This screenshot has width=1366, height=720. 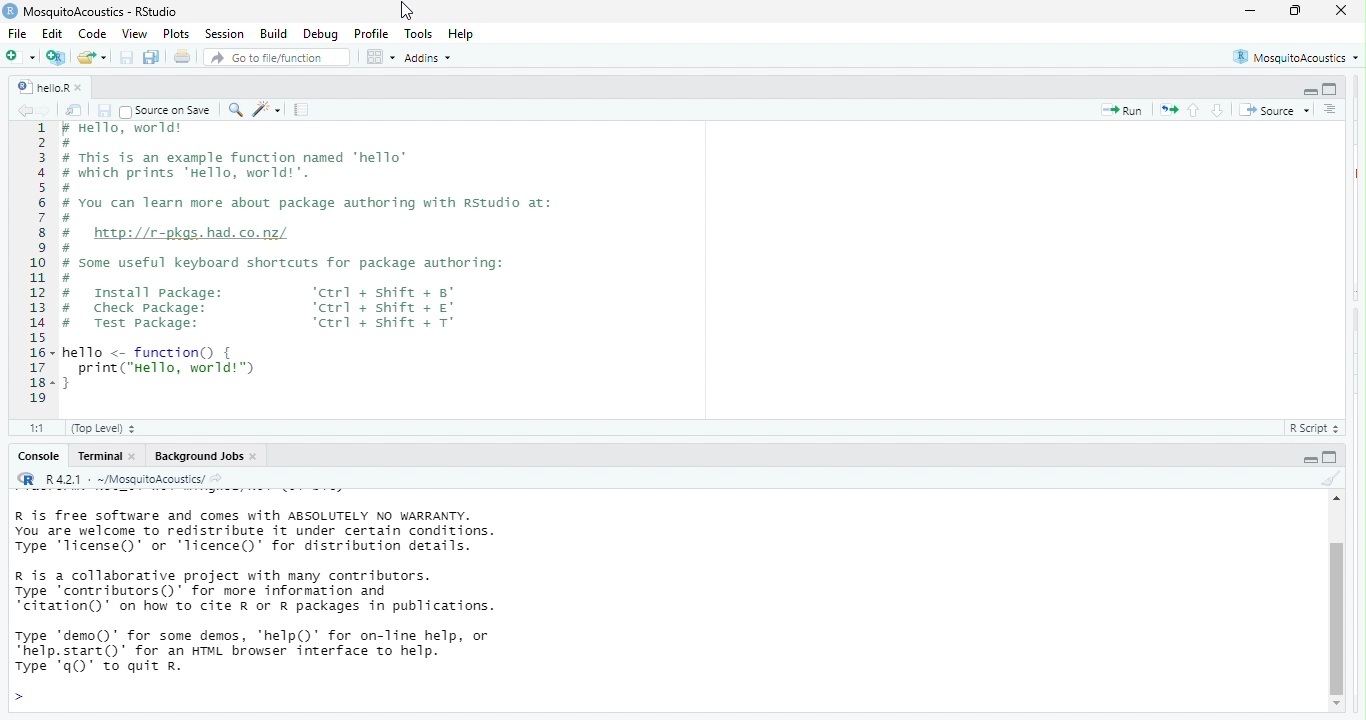 I want to click on save all open documents, so click(x=152, y=57).